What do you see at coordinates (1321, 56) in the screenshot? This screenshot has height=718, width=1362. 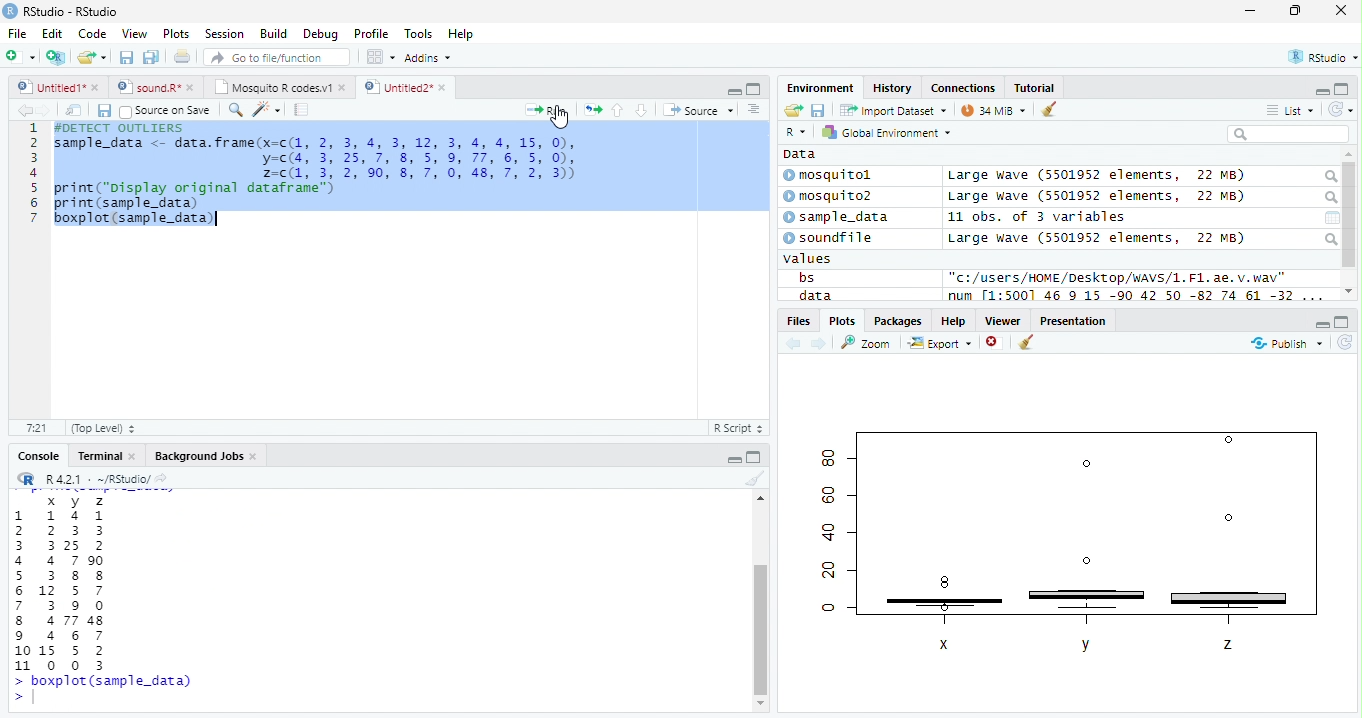 I see `RStudio` at bounding box center [1321, 56].